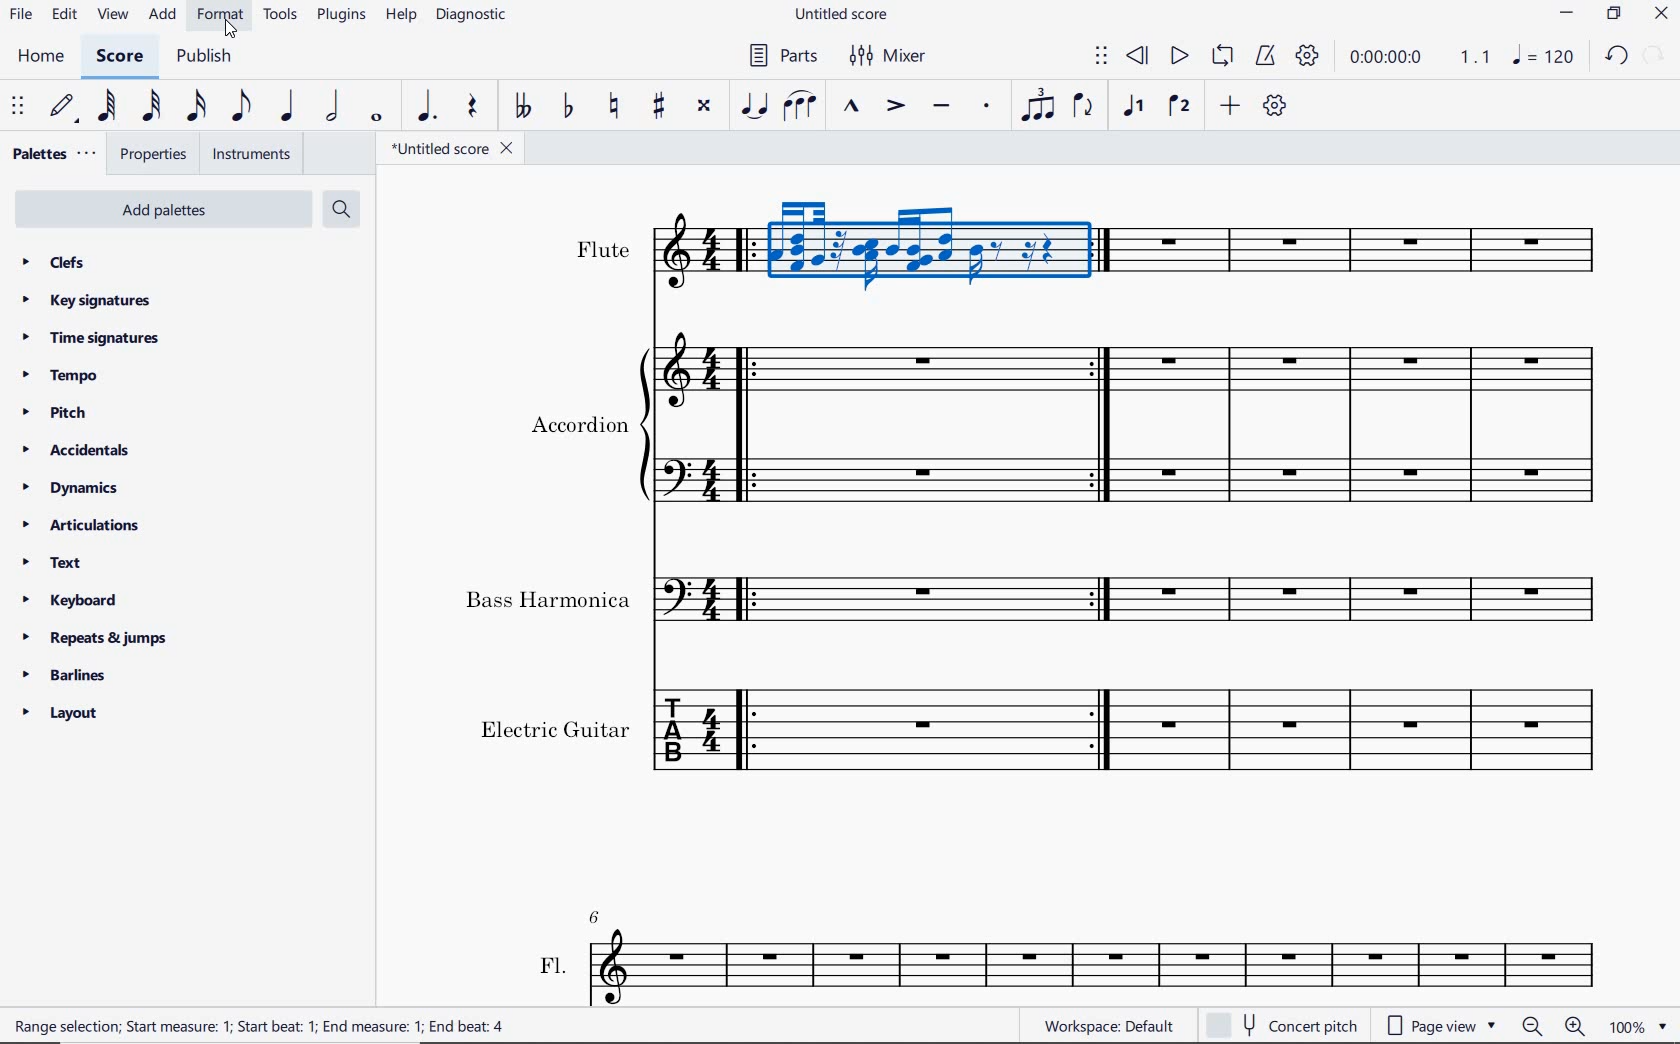 Image resolution: width=1680 pixels, height=1044 pixels. What do you see at coordinates (73, 487) in the screenshot?
I see `dynamics` at bounding box center [73, 487].